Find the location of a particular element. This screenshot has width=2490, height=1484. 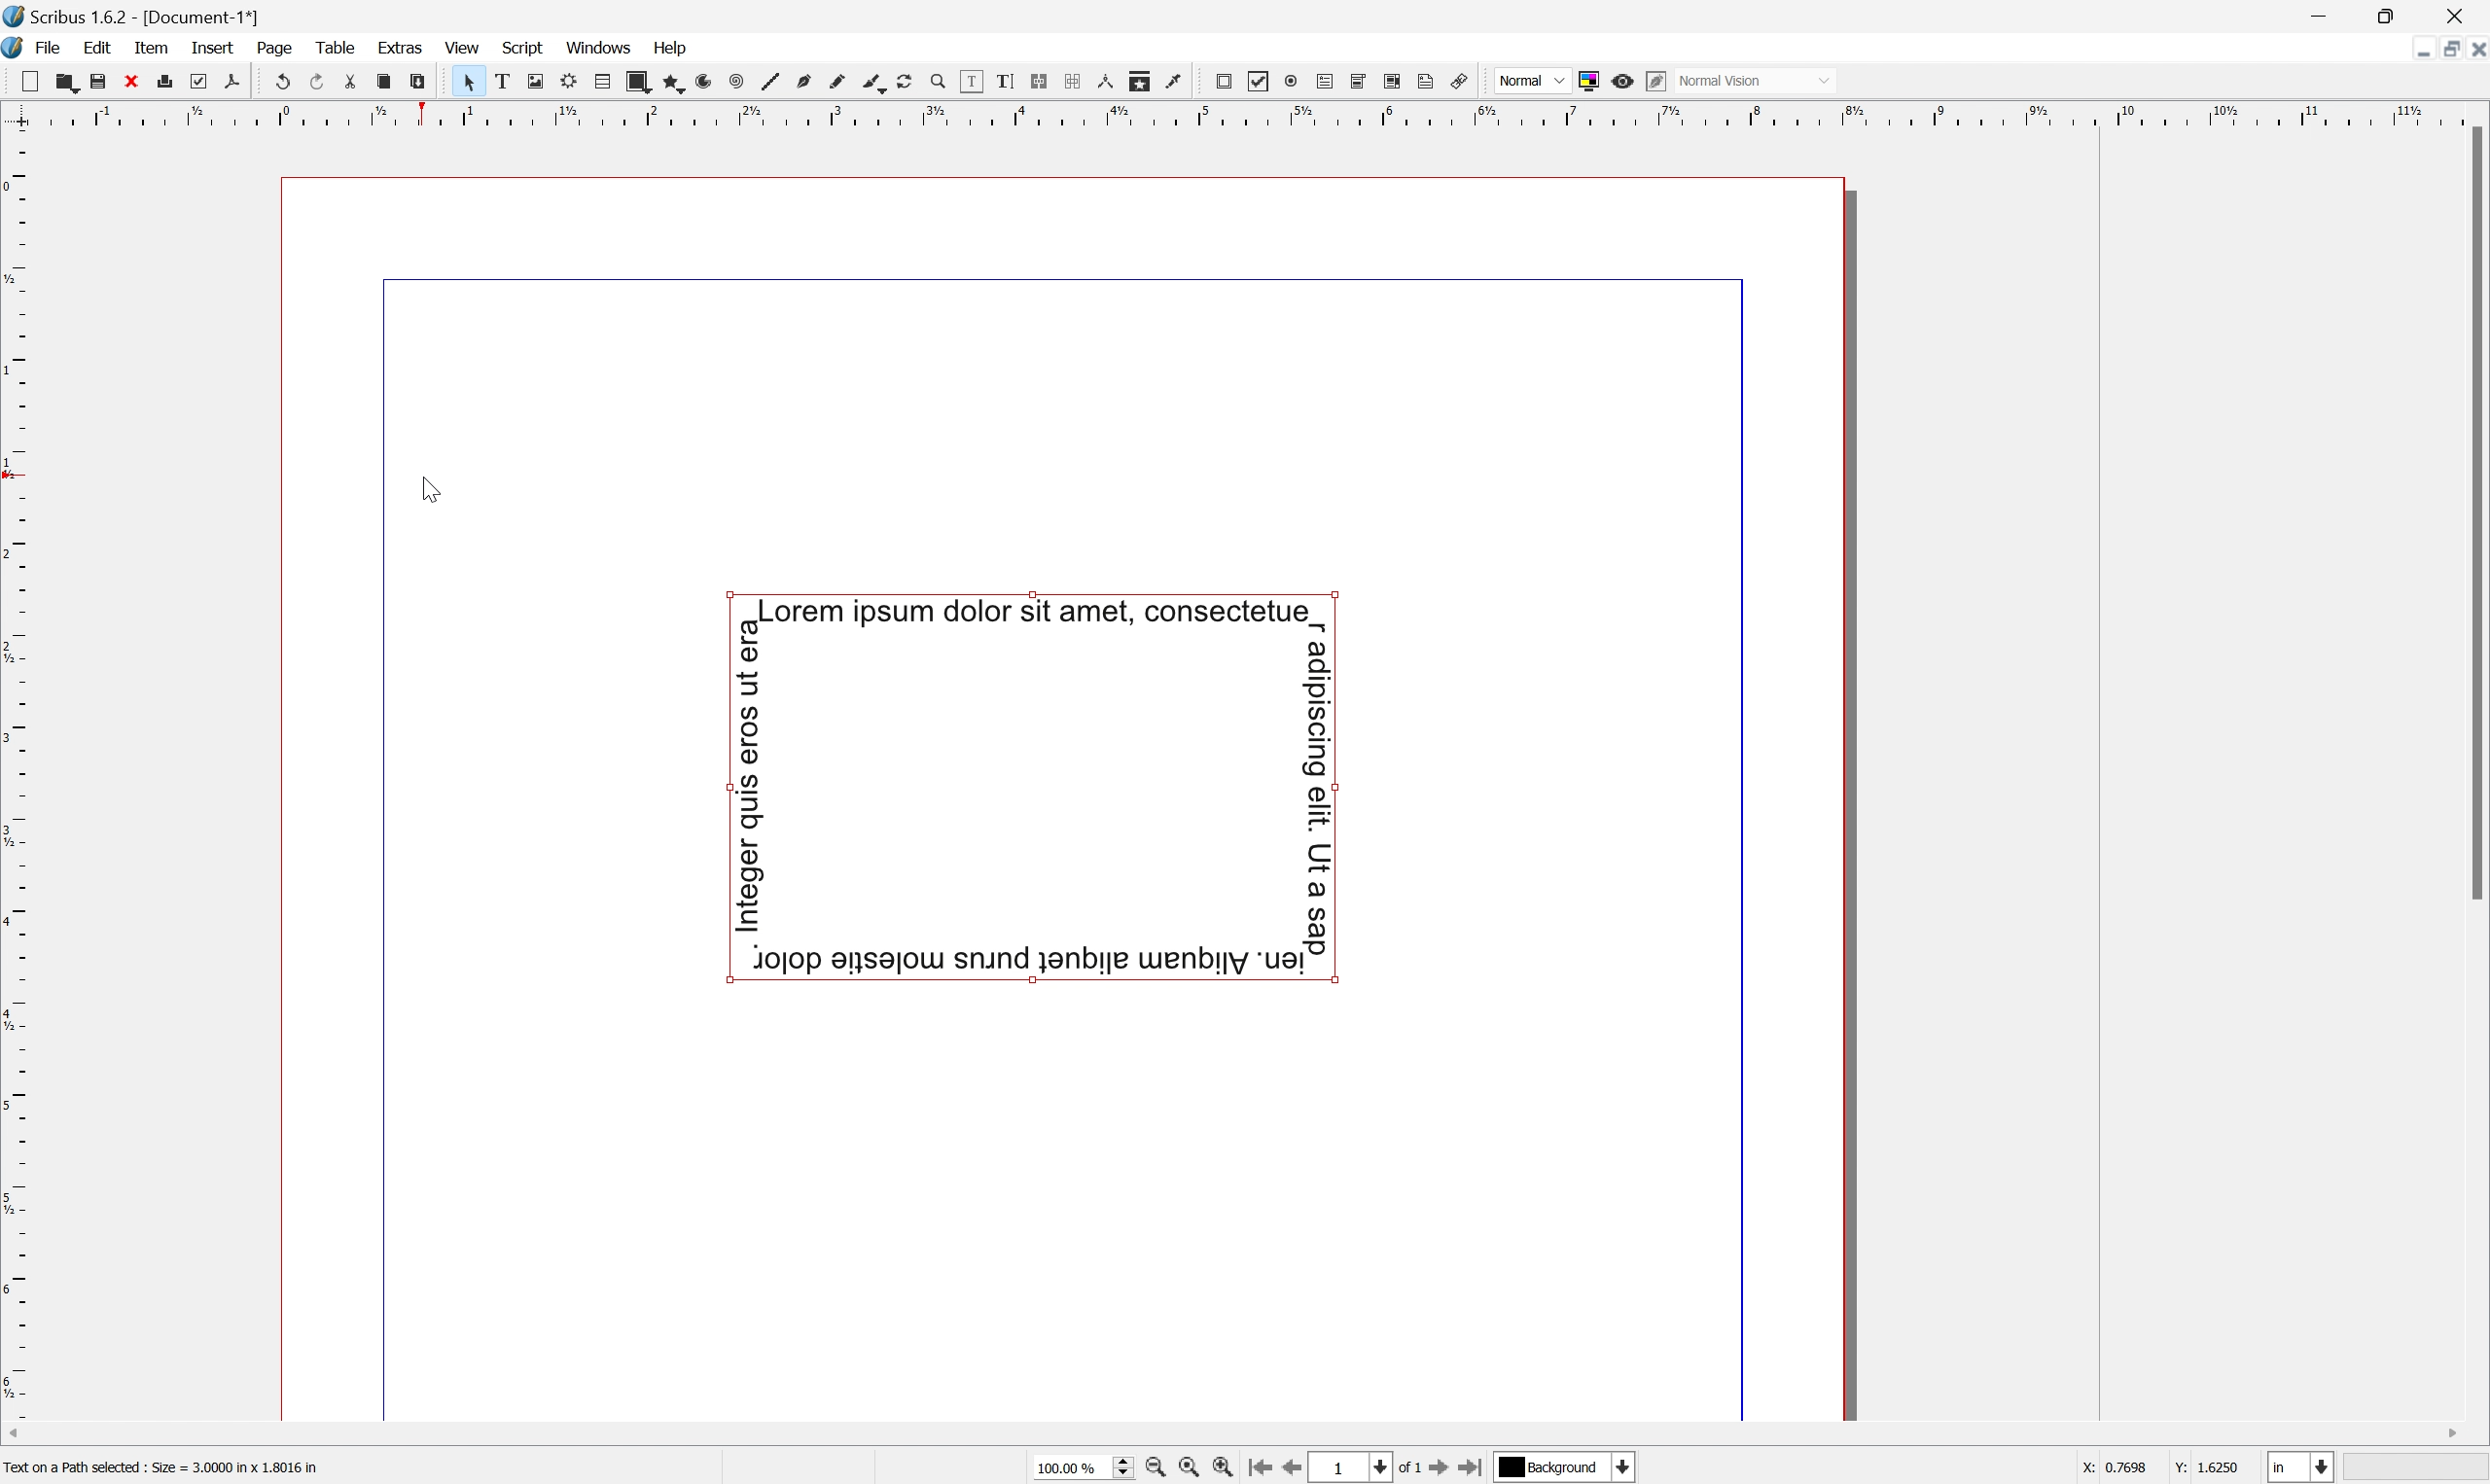

PDF push button is located at coordinates (1225, 82).